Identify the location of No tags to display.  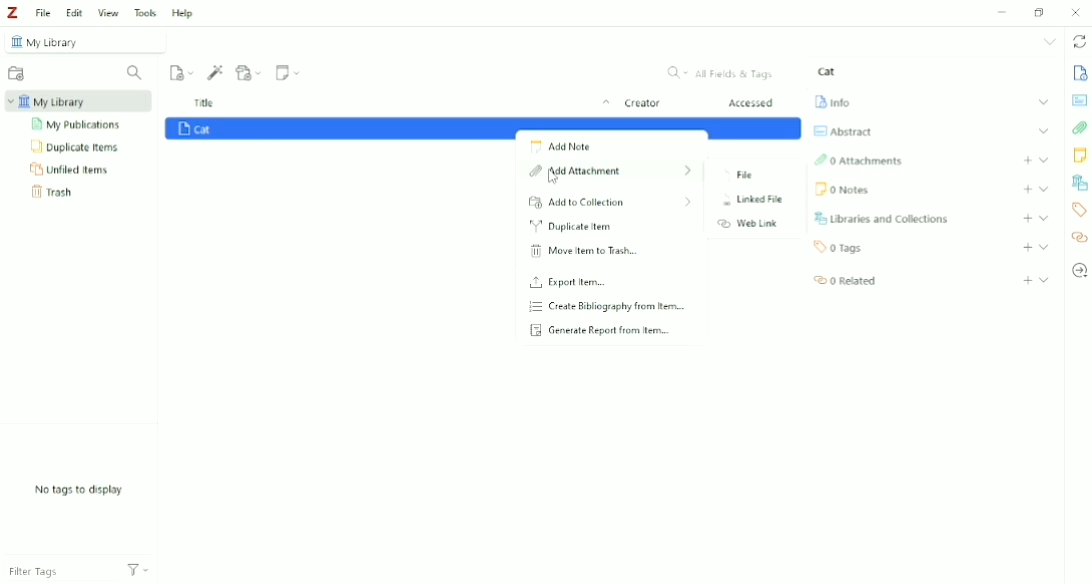
(81, 490).